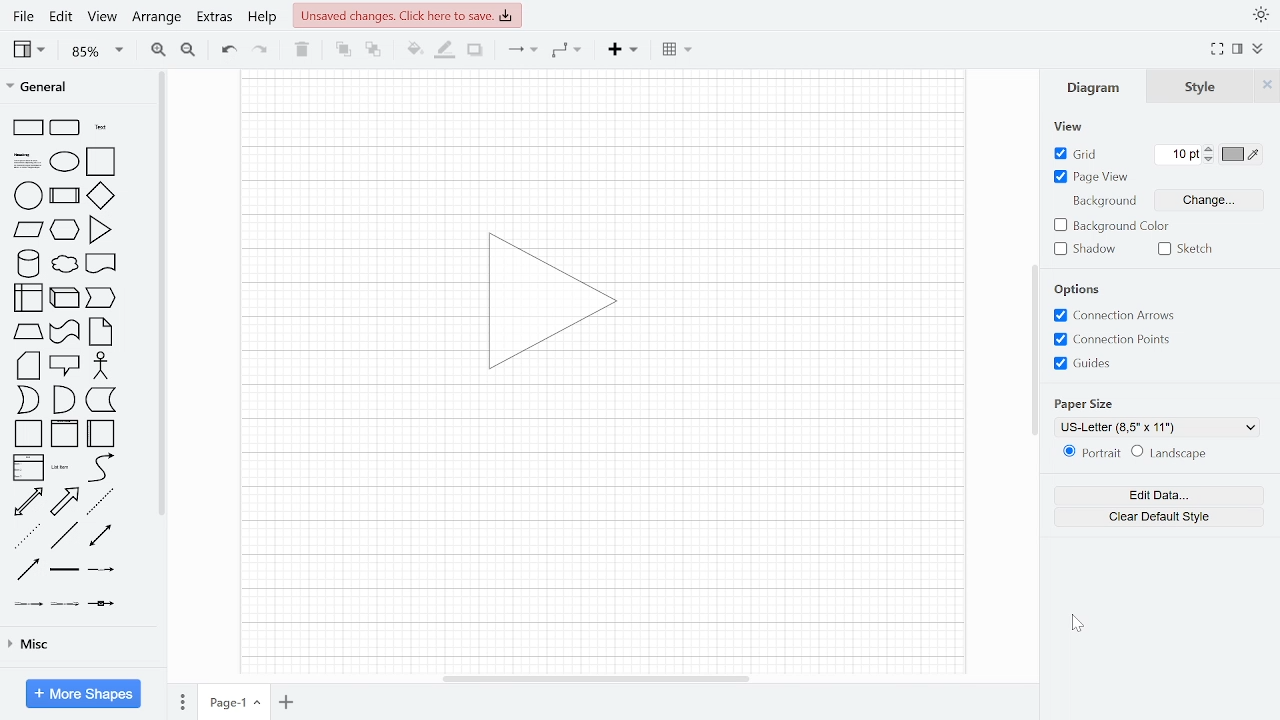  I want to click on Landscape, so click(1169, 453).